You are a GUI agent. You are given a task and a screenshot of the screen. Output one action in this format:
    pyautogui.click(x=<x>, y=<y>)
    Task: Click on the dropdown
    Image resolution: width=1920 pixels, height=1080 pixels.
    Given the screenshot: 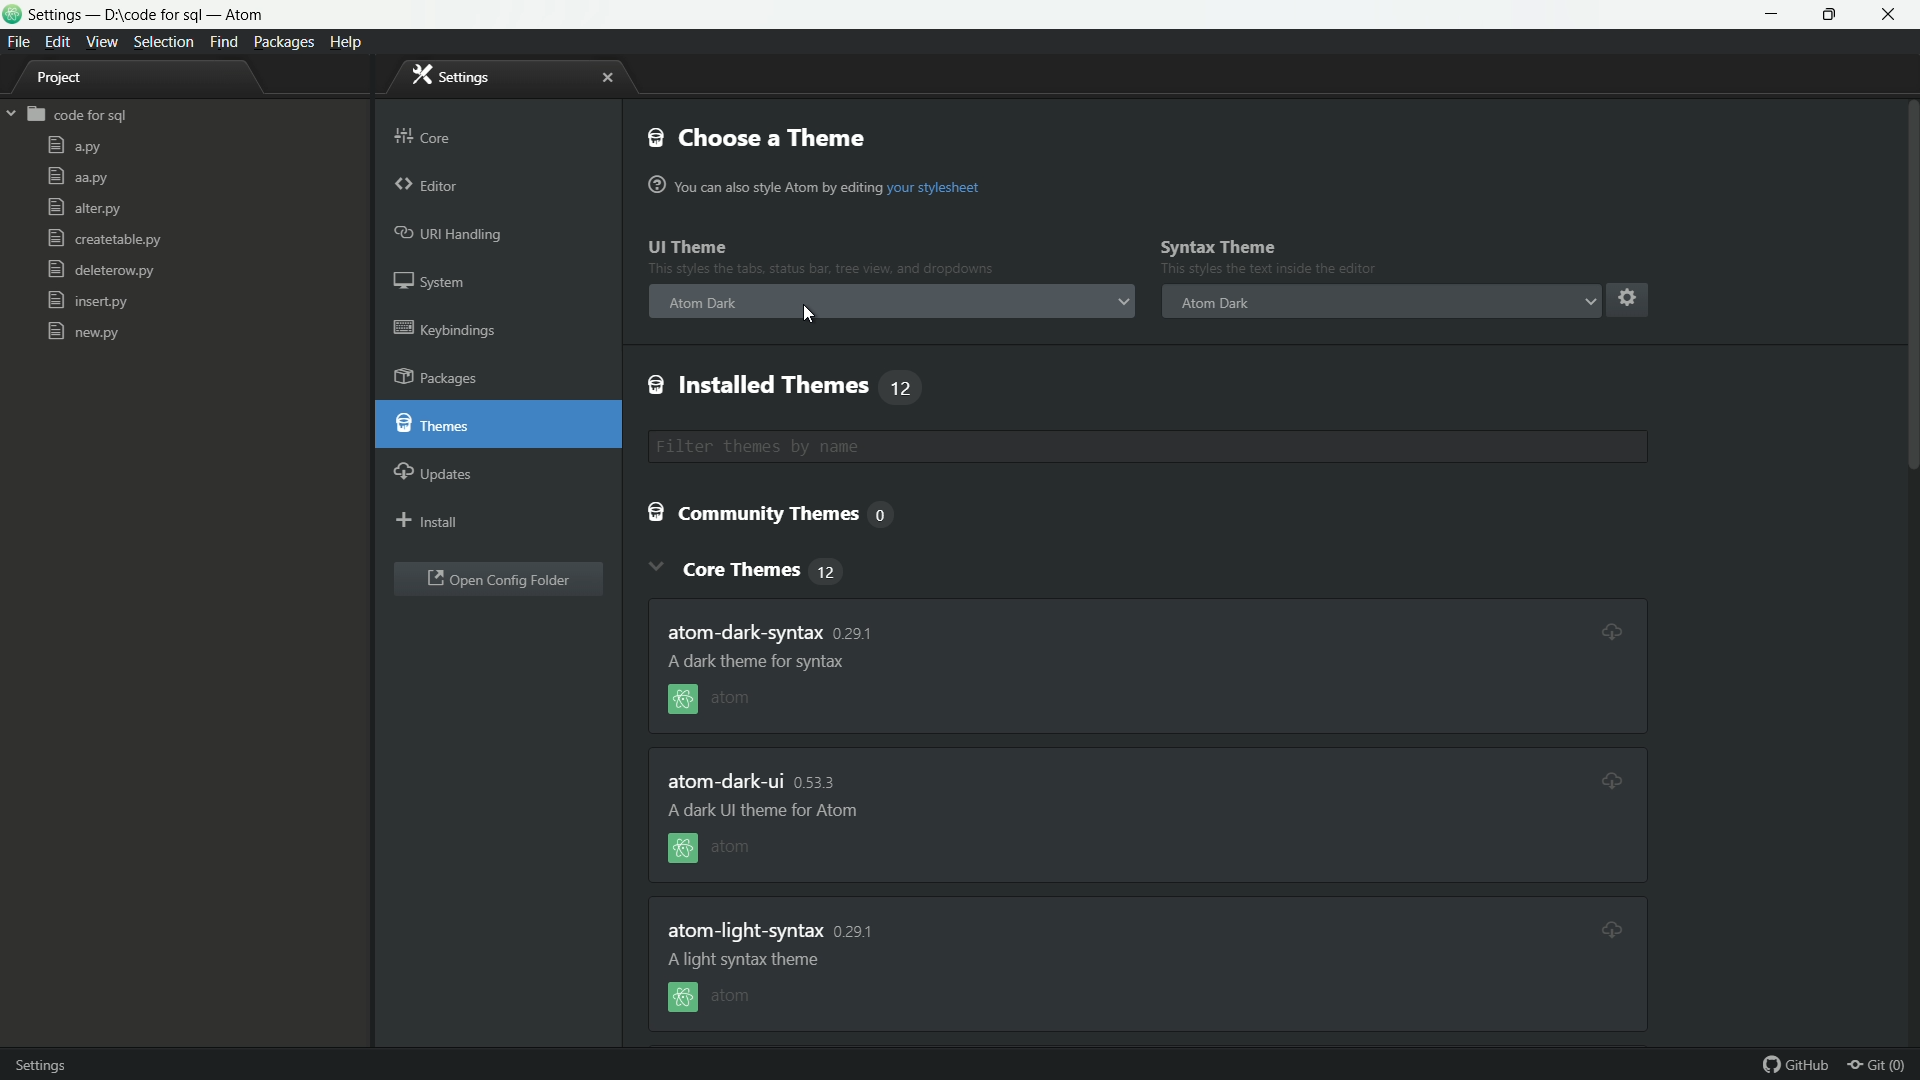 What is the action you would take?
    pyautogui.click(x=1123, y=304)
    